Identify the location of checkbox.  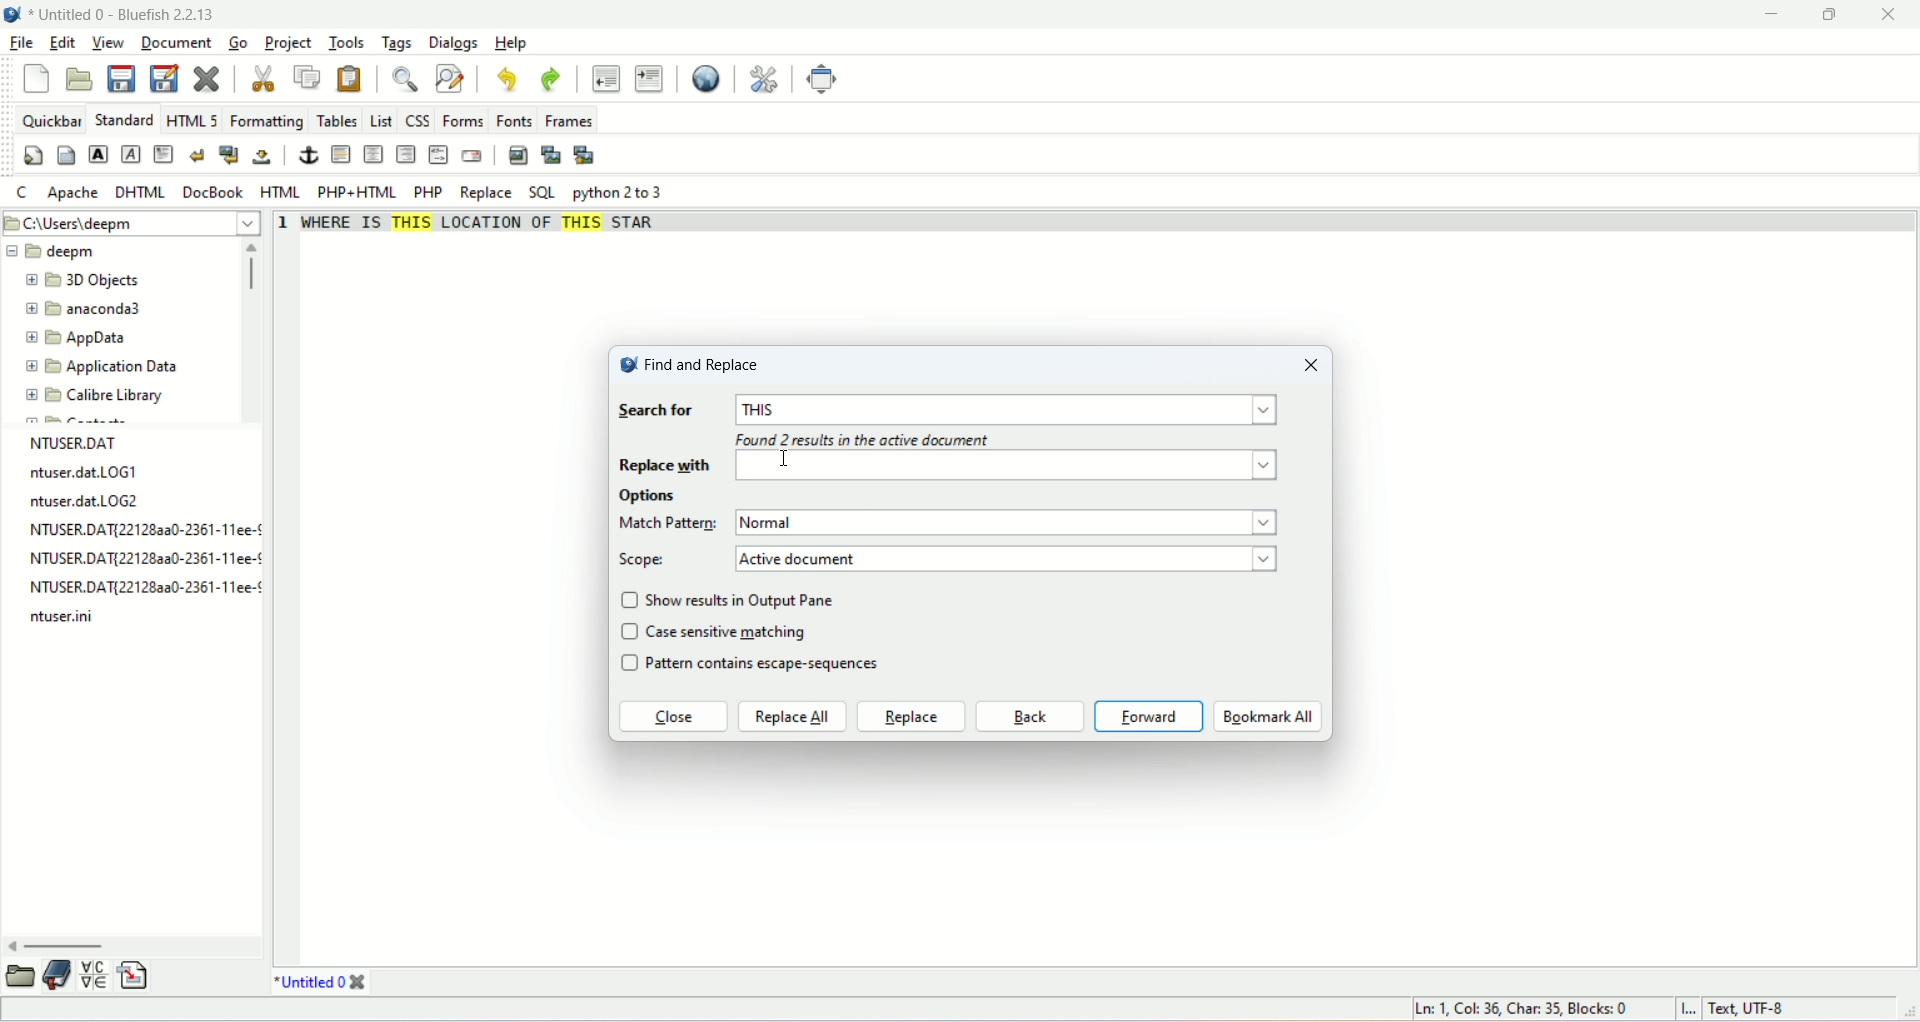
(629, 634).